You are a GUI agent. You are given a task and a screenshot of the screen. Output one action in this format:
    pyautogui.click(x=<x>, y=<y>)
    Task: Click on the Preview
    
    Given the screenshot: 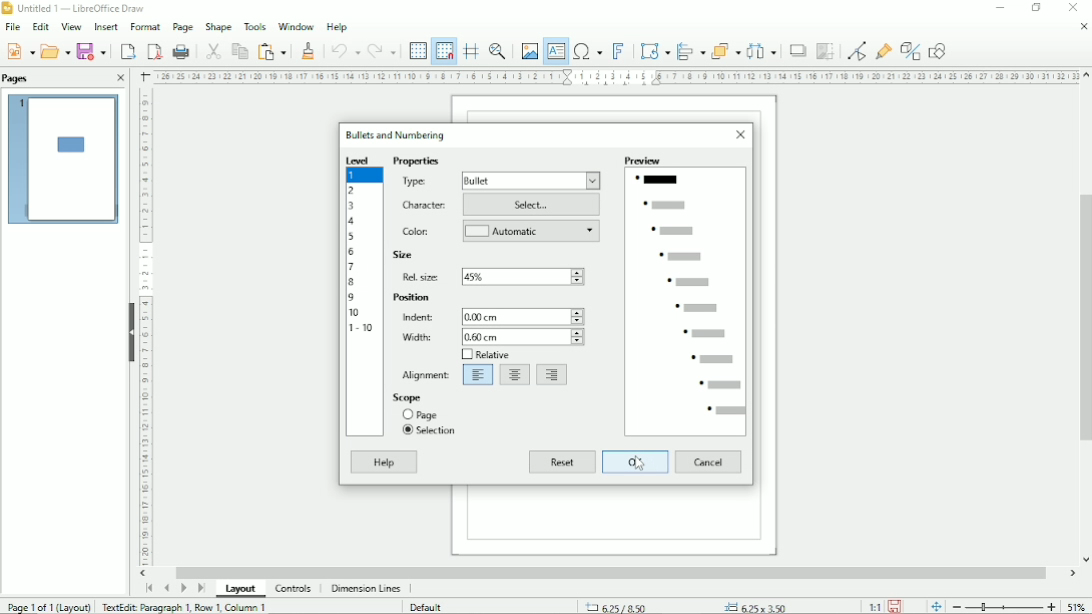 What is the action you would take?
    pyautogui.click(x=63, y=160)
    